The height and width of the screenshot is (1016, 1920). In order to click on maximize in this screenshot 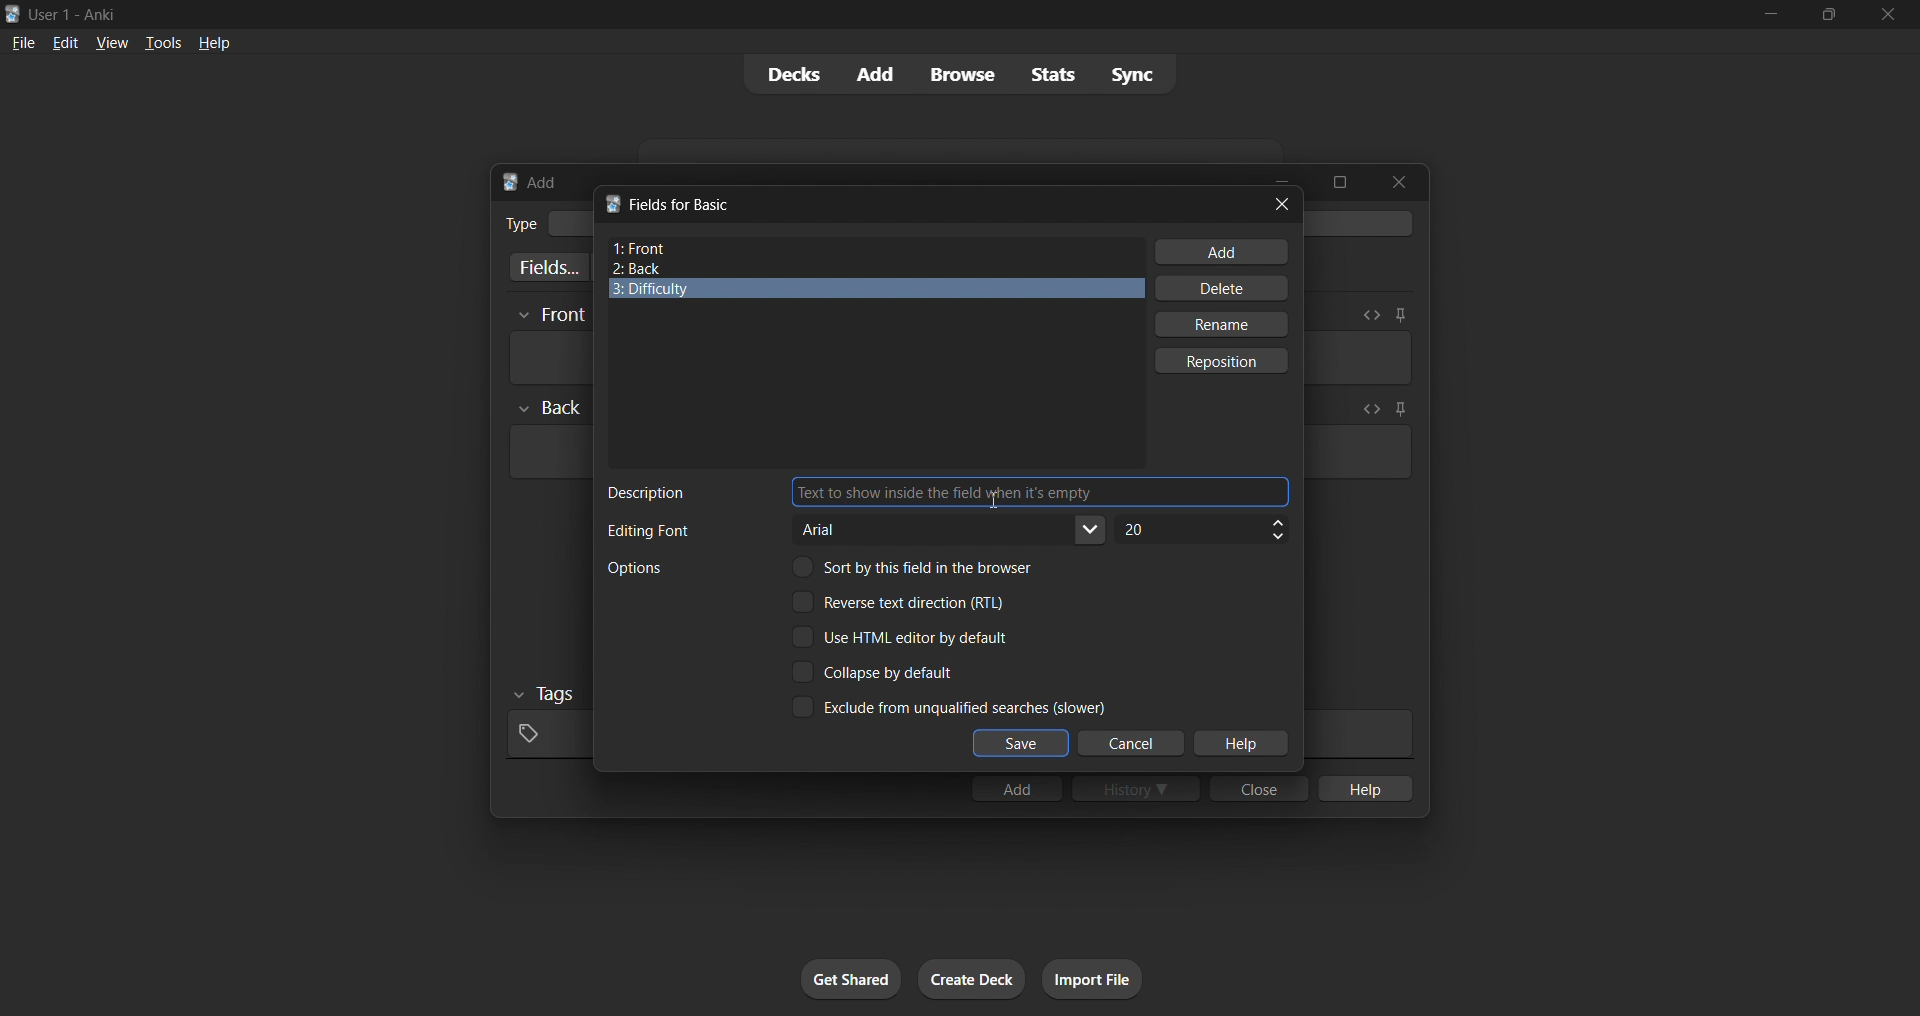, I will do `click(1339, 182)`.